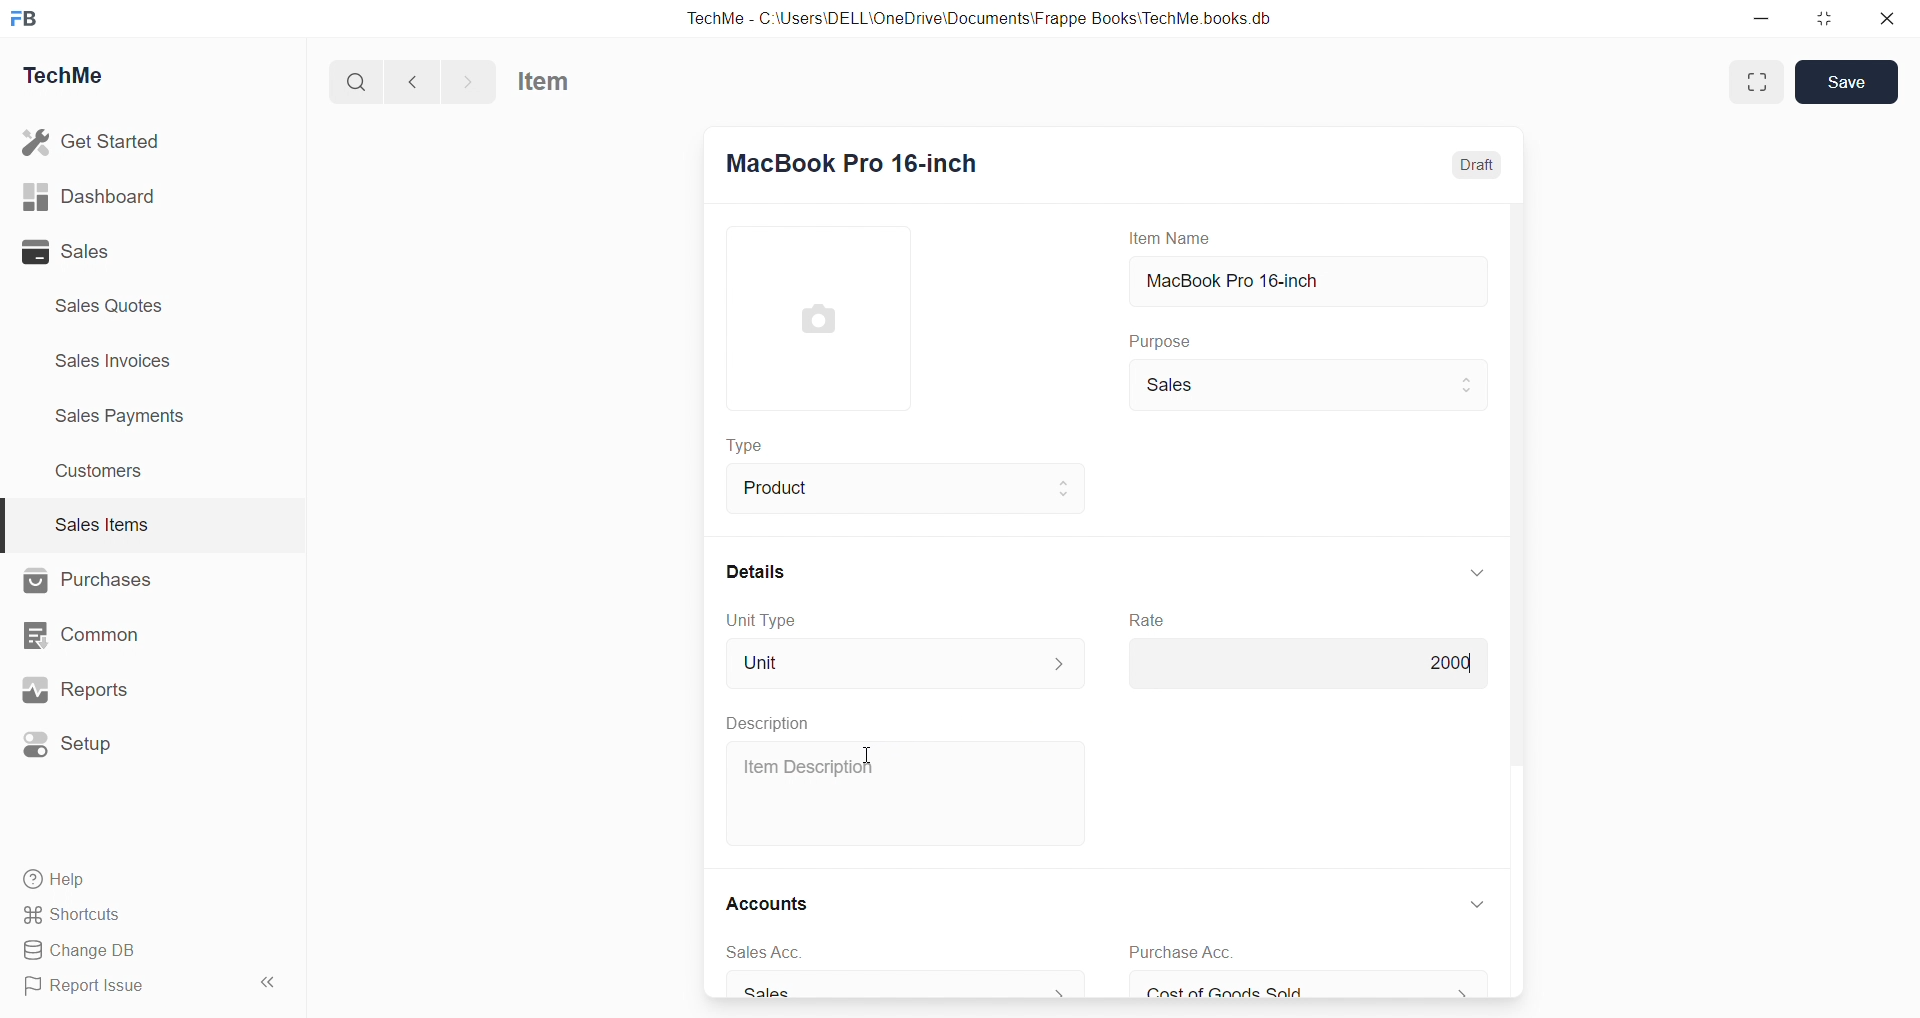  What do you see at coordinates (70, 73) in the screenshot?
I see `TechMe` at bounding box center [70, 73].